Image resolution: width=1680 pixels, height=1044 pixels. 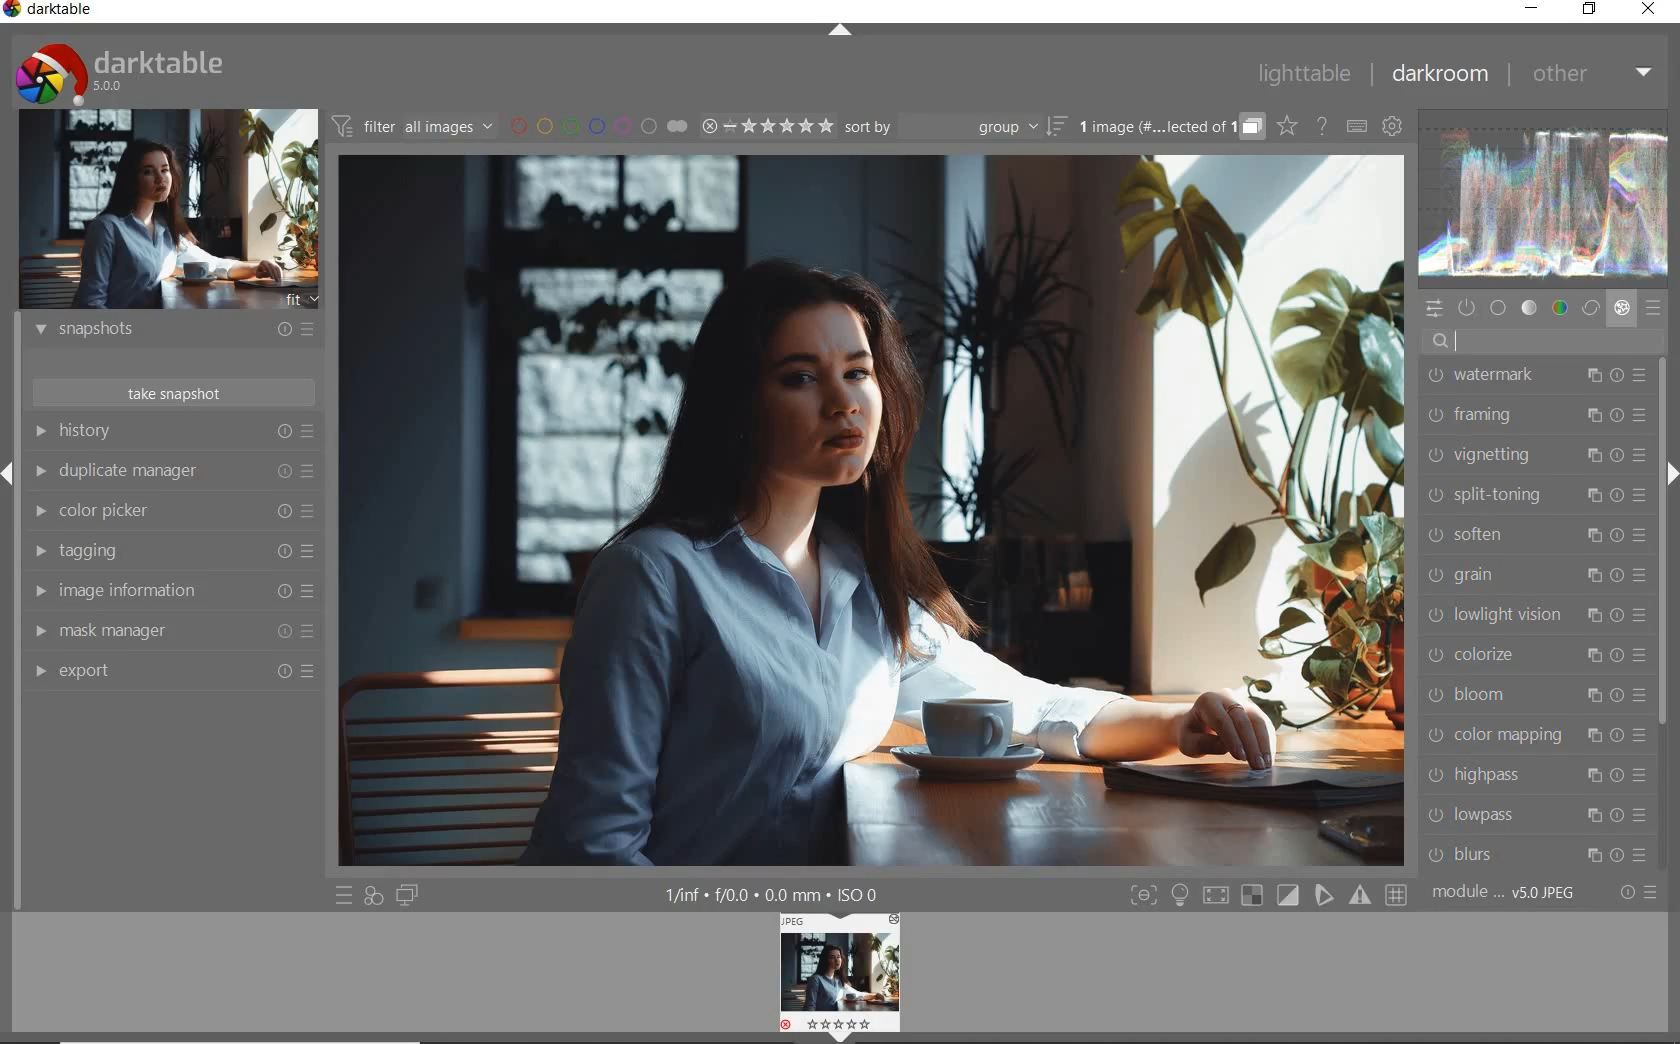 What do you see at coordinates (955, 128) in the screenshot?
I see `sort` at bounding box center [955, 128].